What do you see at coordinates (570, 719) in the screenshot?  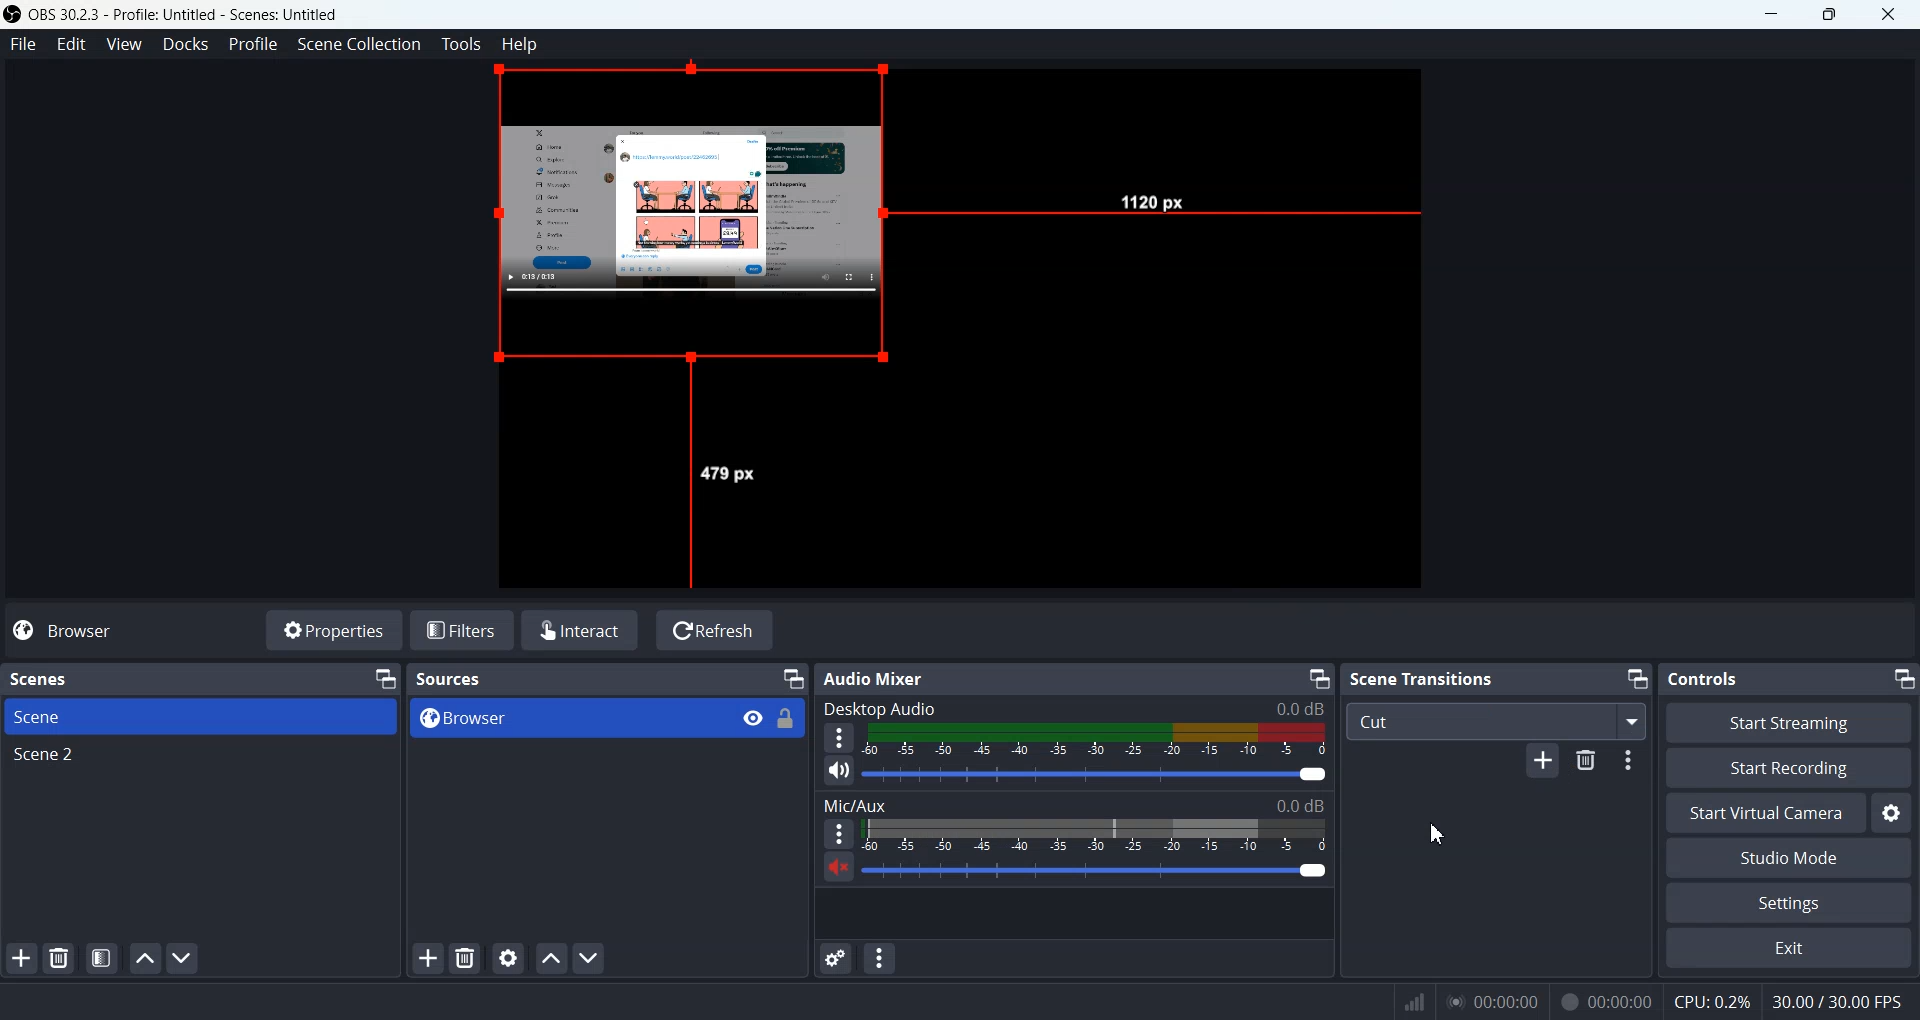 I see `Browser` at bounding box center [570, 719].